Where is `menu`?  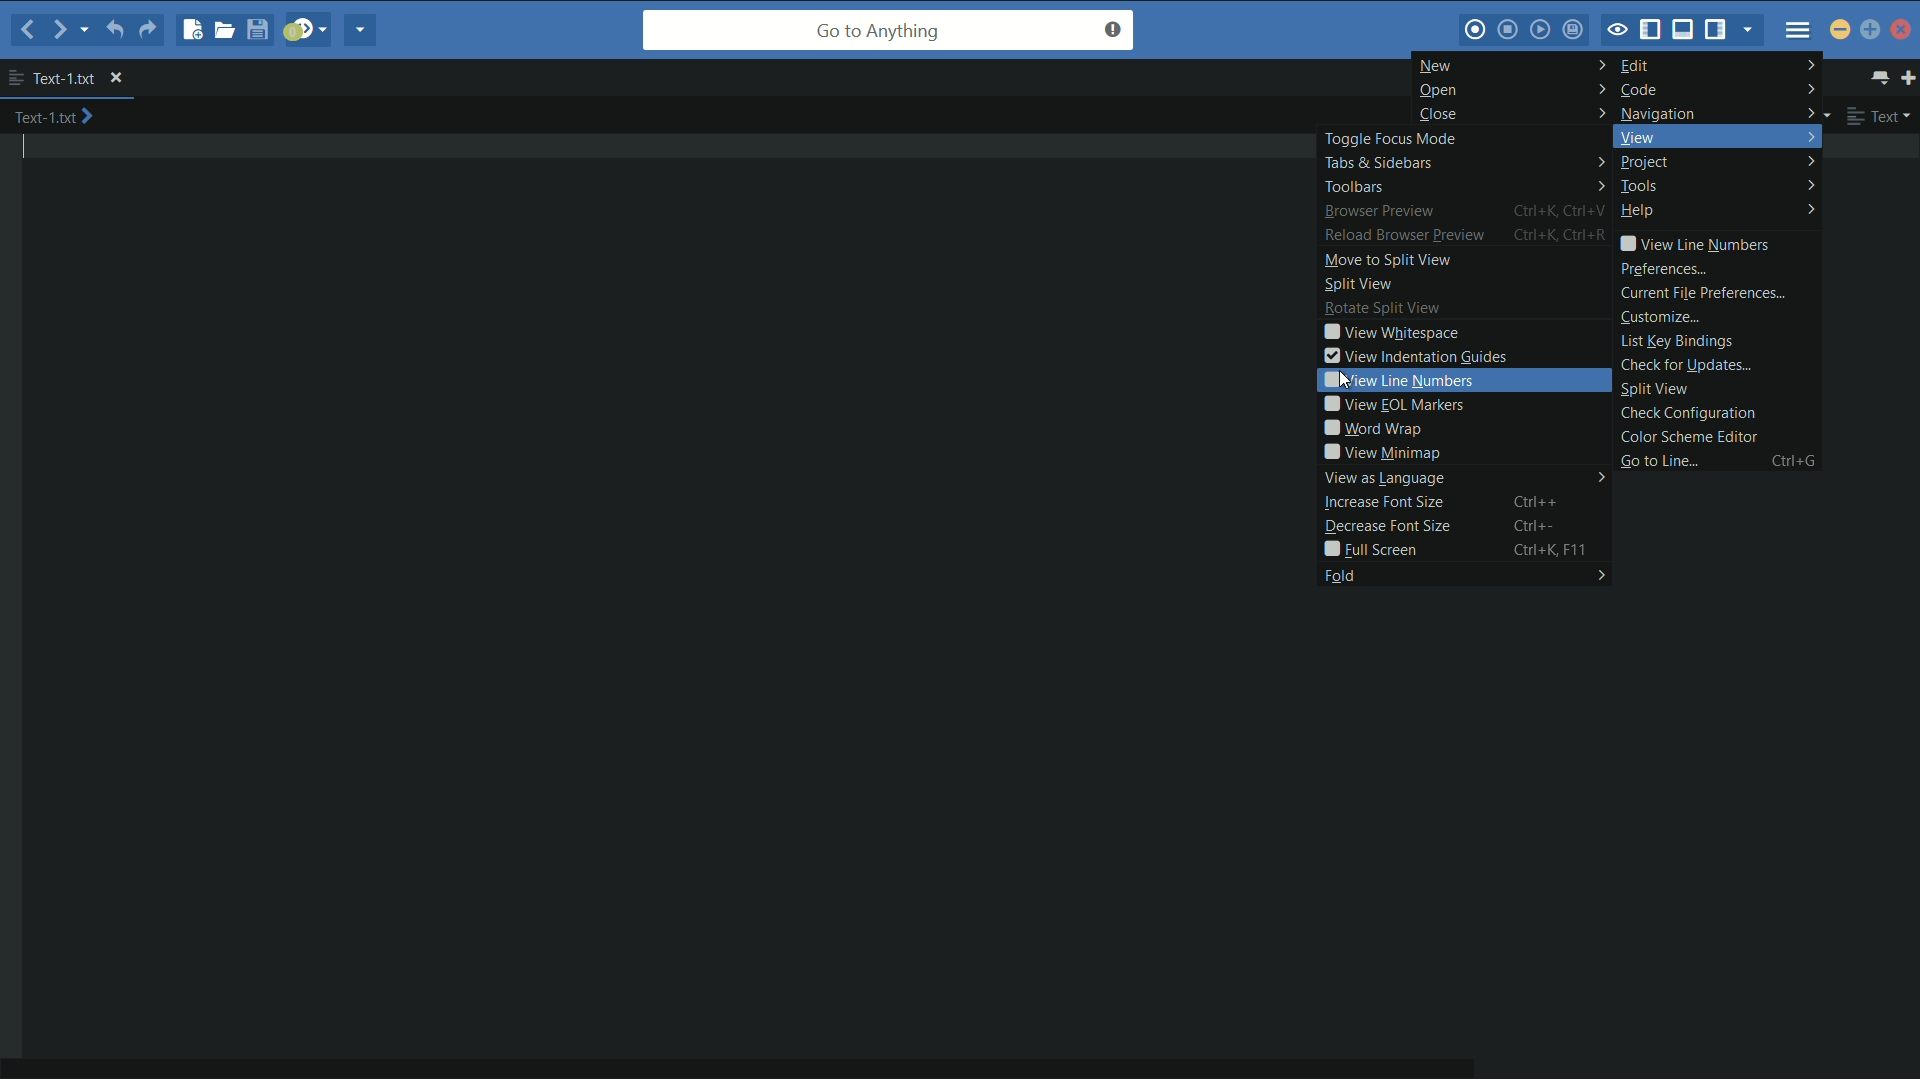 menu is located at coordinates (1799, 31).